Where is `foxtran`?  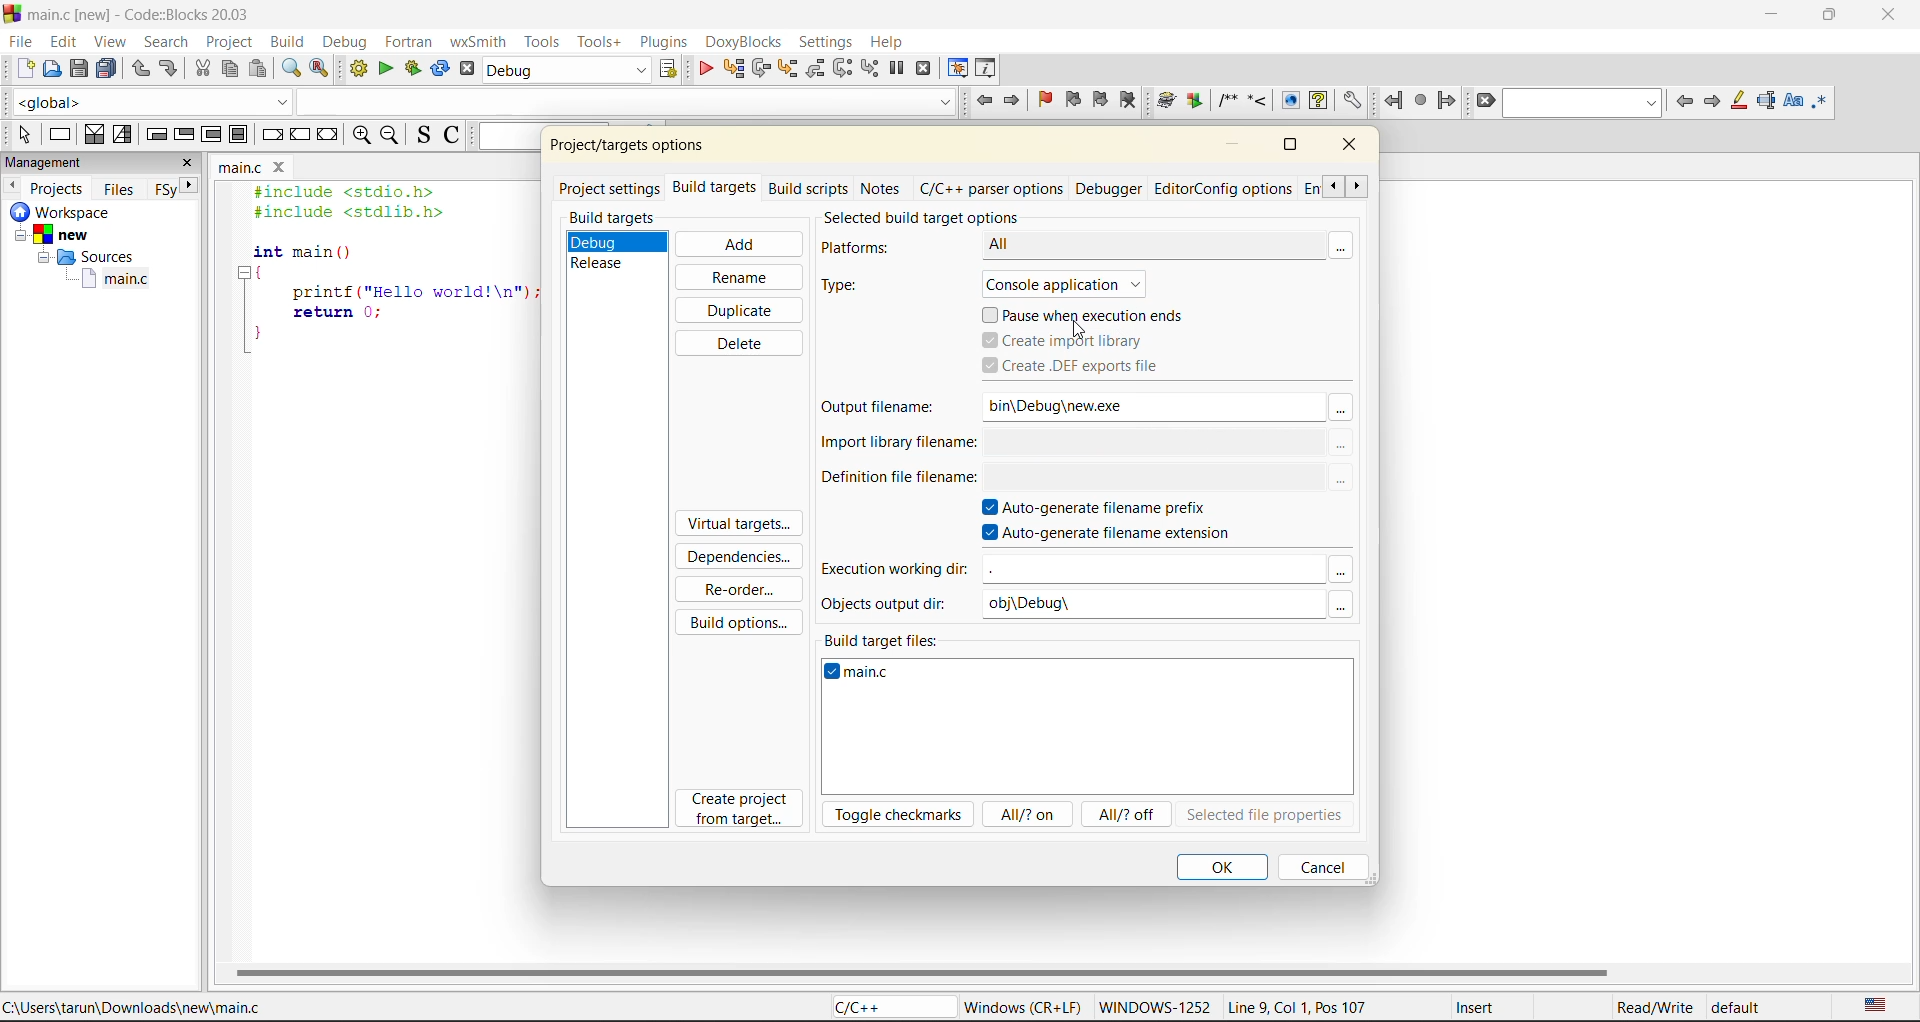 foxtran is located at coordinates (409, 45).